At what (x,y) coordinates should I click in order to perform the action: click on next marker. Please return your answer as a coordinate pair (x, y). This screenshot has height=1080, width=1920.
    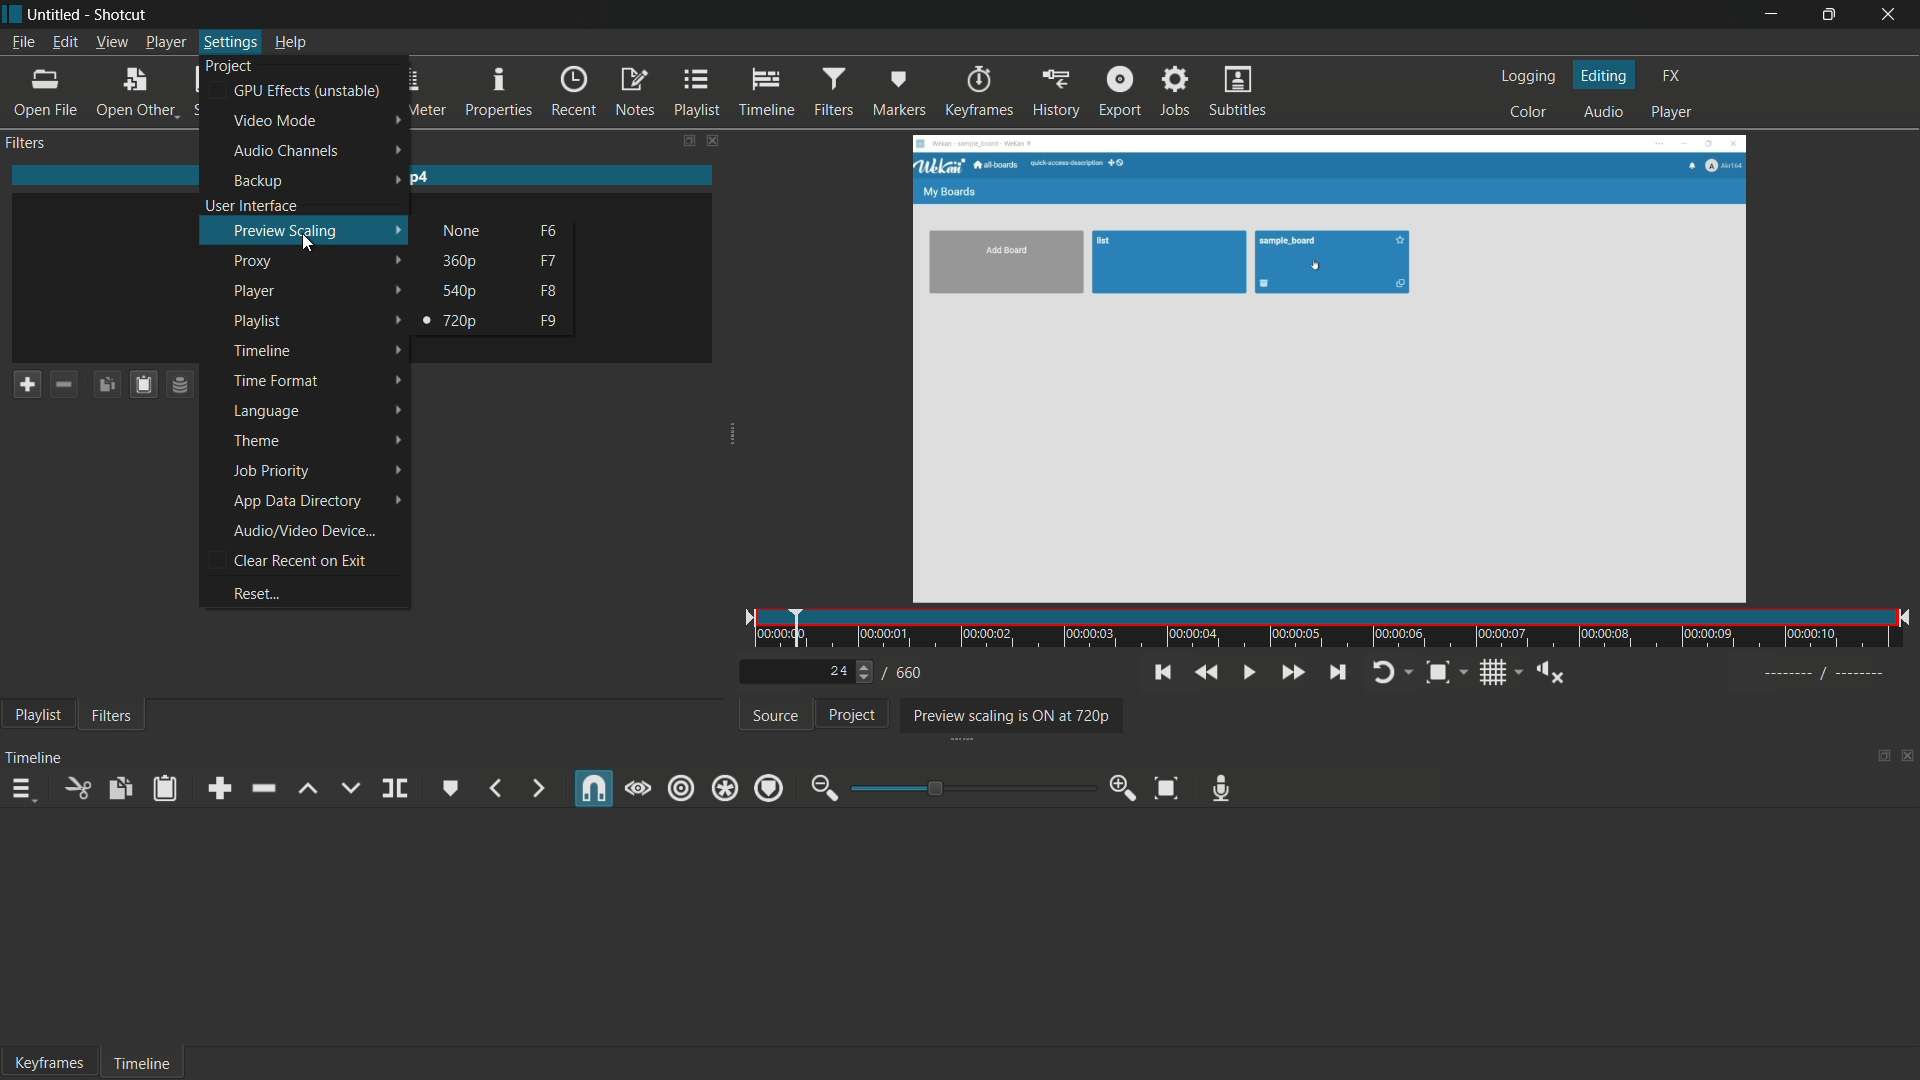
    Looking at the image, I should click on (537, 787).